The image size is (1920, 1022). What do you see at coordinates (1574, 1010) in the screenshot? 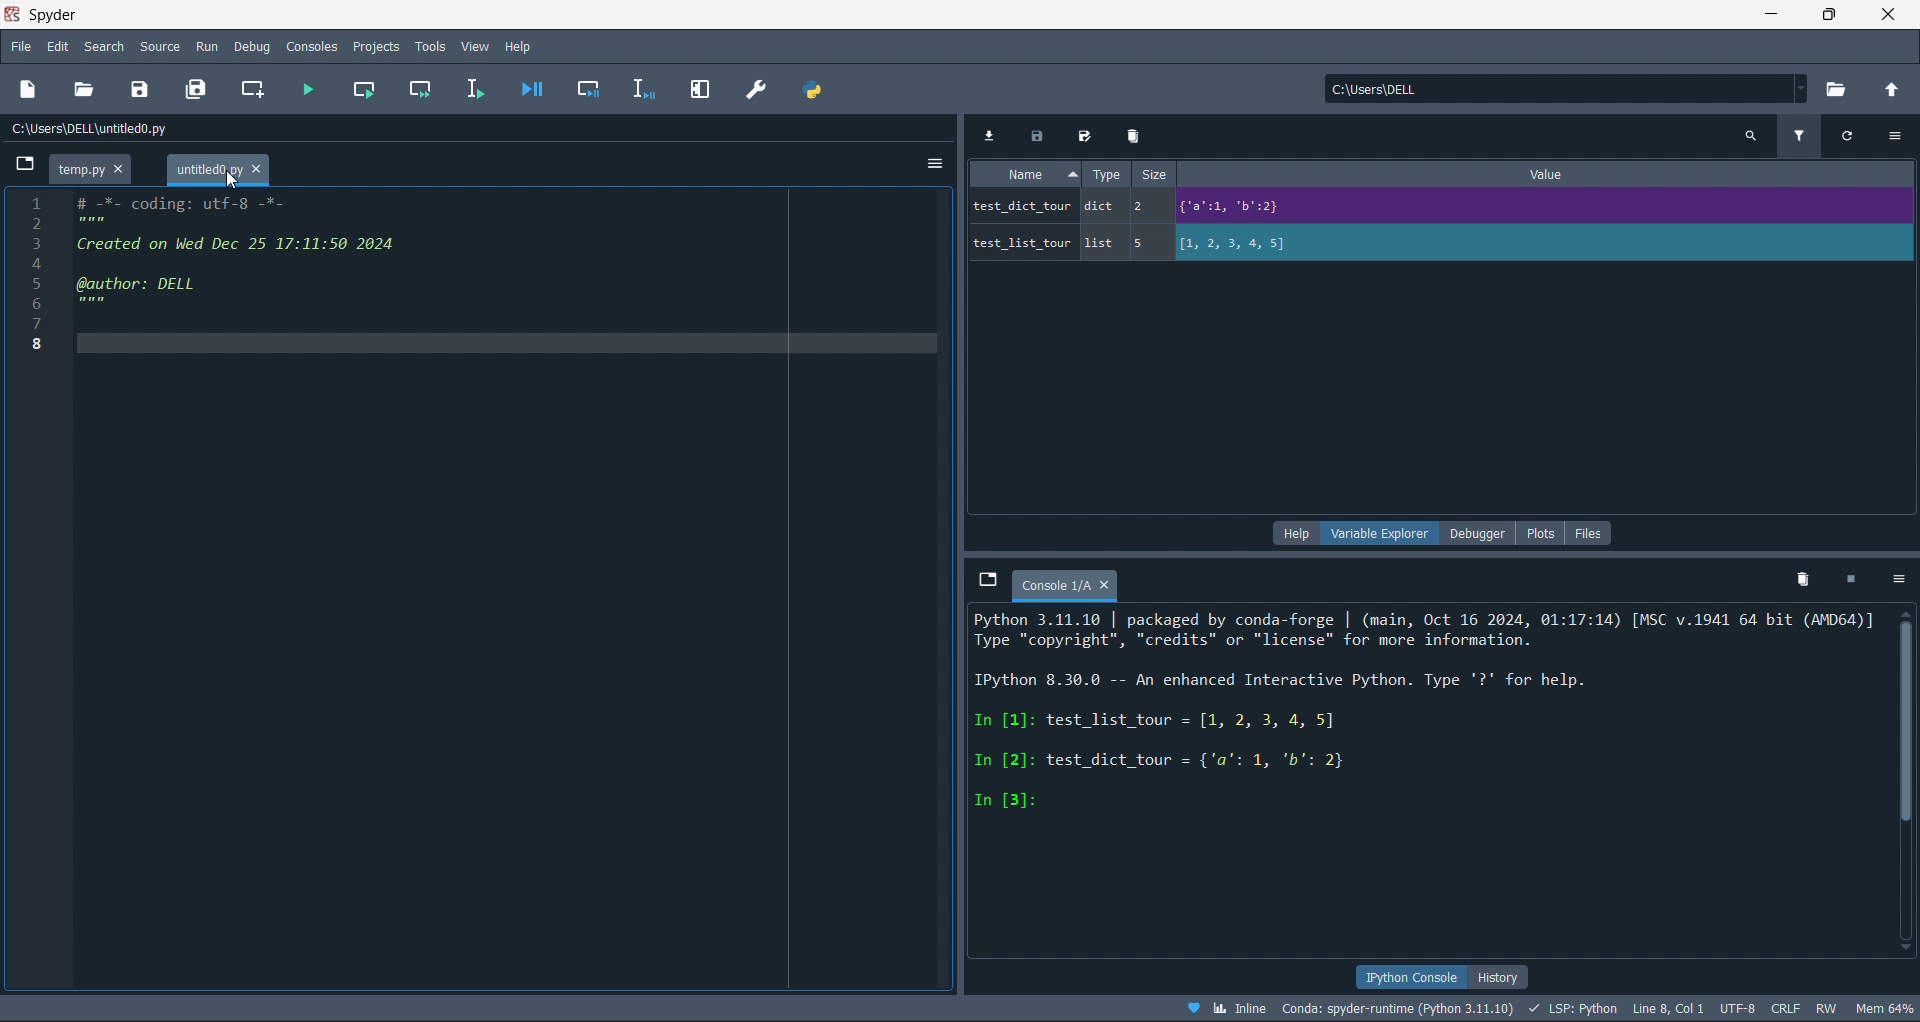
I see `LSP: Python` at bounding box center [1574, 1010].